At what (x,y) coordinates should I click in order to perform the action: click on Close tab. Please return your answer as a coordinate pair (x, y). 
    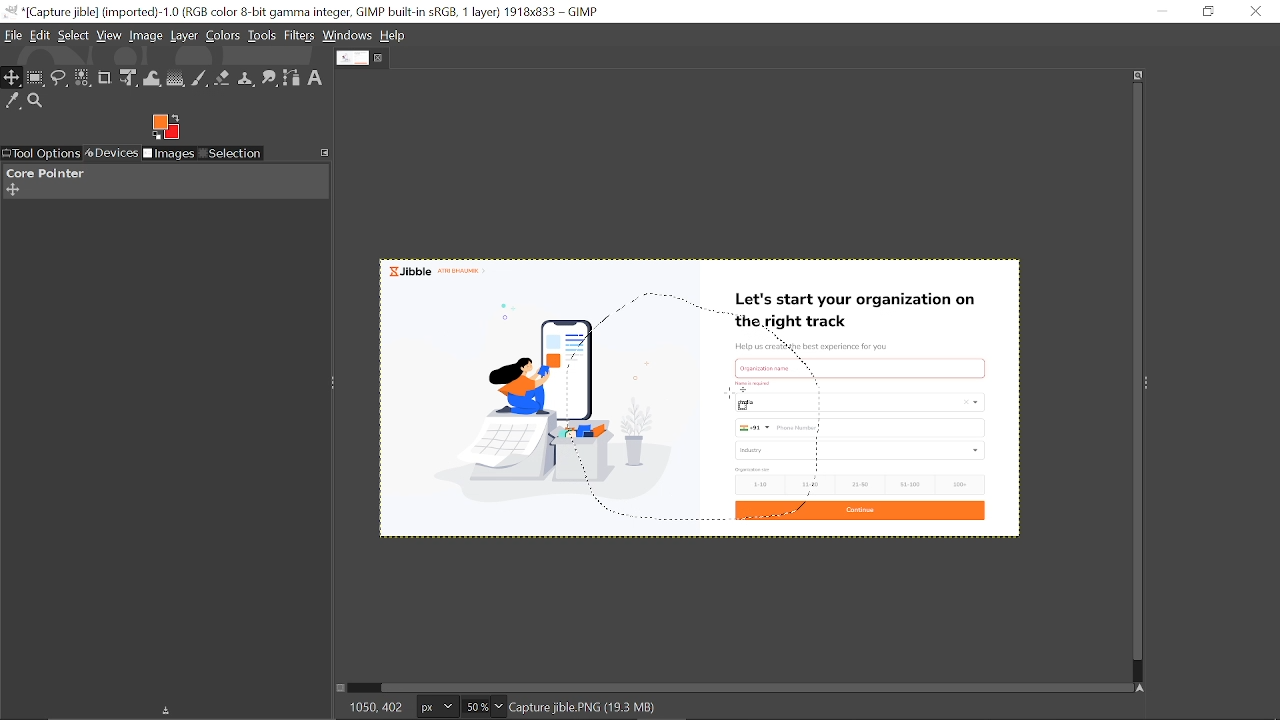
    Looking at the image, I should click on (380, 58).